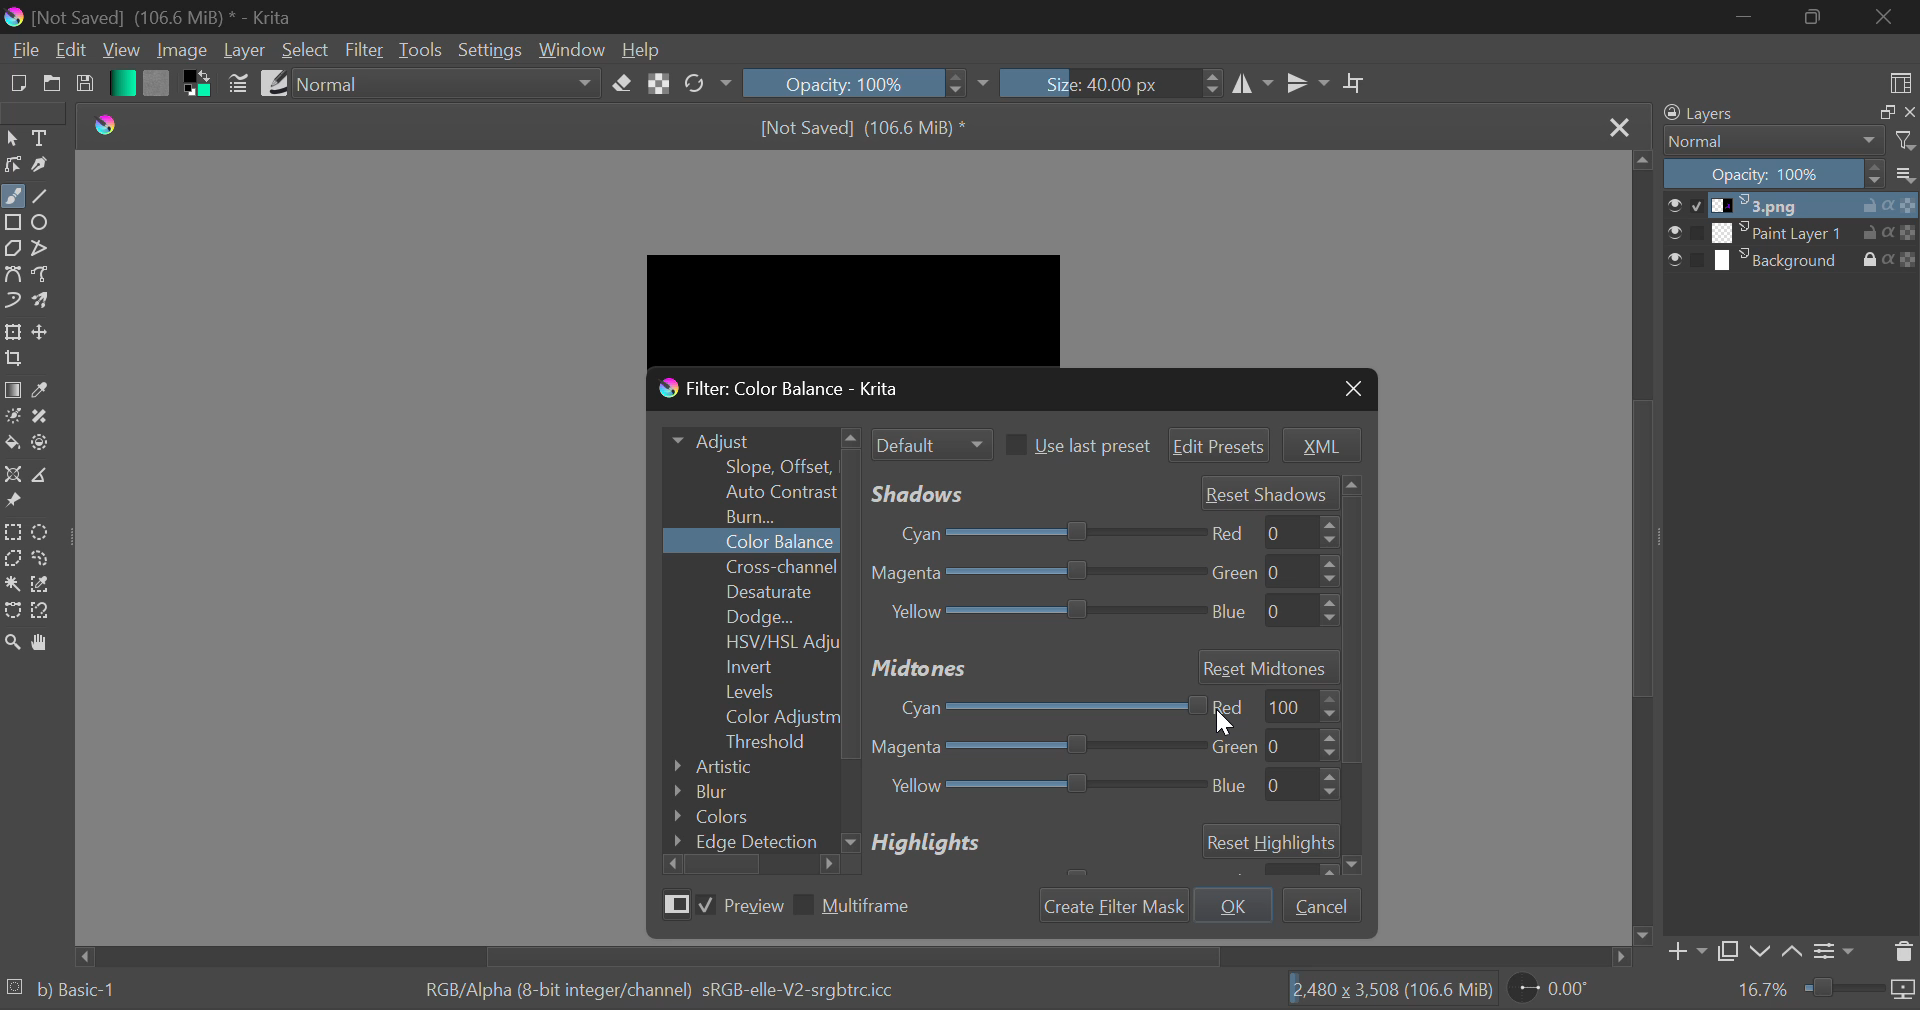 This screenshot has width=1920, height=1010. Describe the element at coordinates (89, 84) in the screenshot. I see `Save` at that location.